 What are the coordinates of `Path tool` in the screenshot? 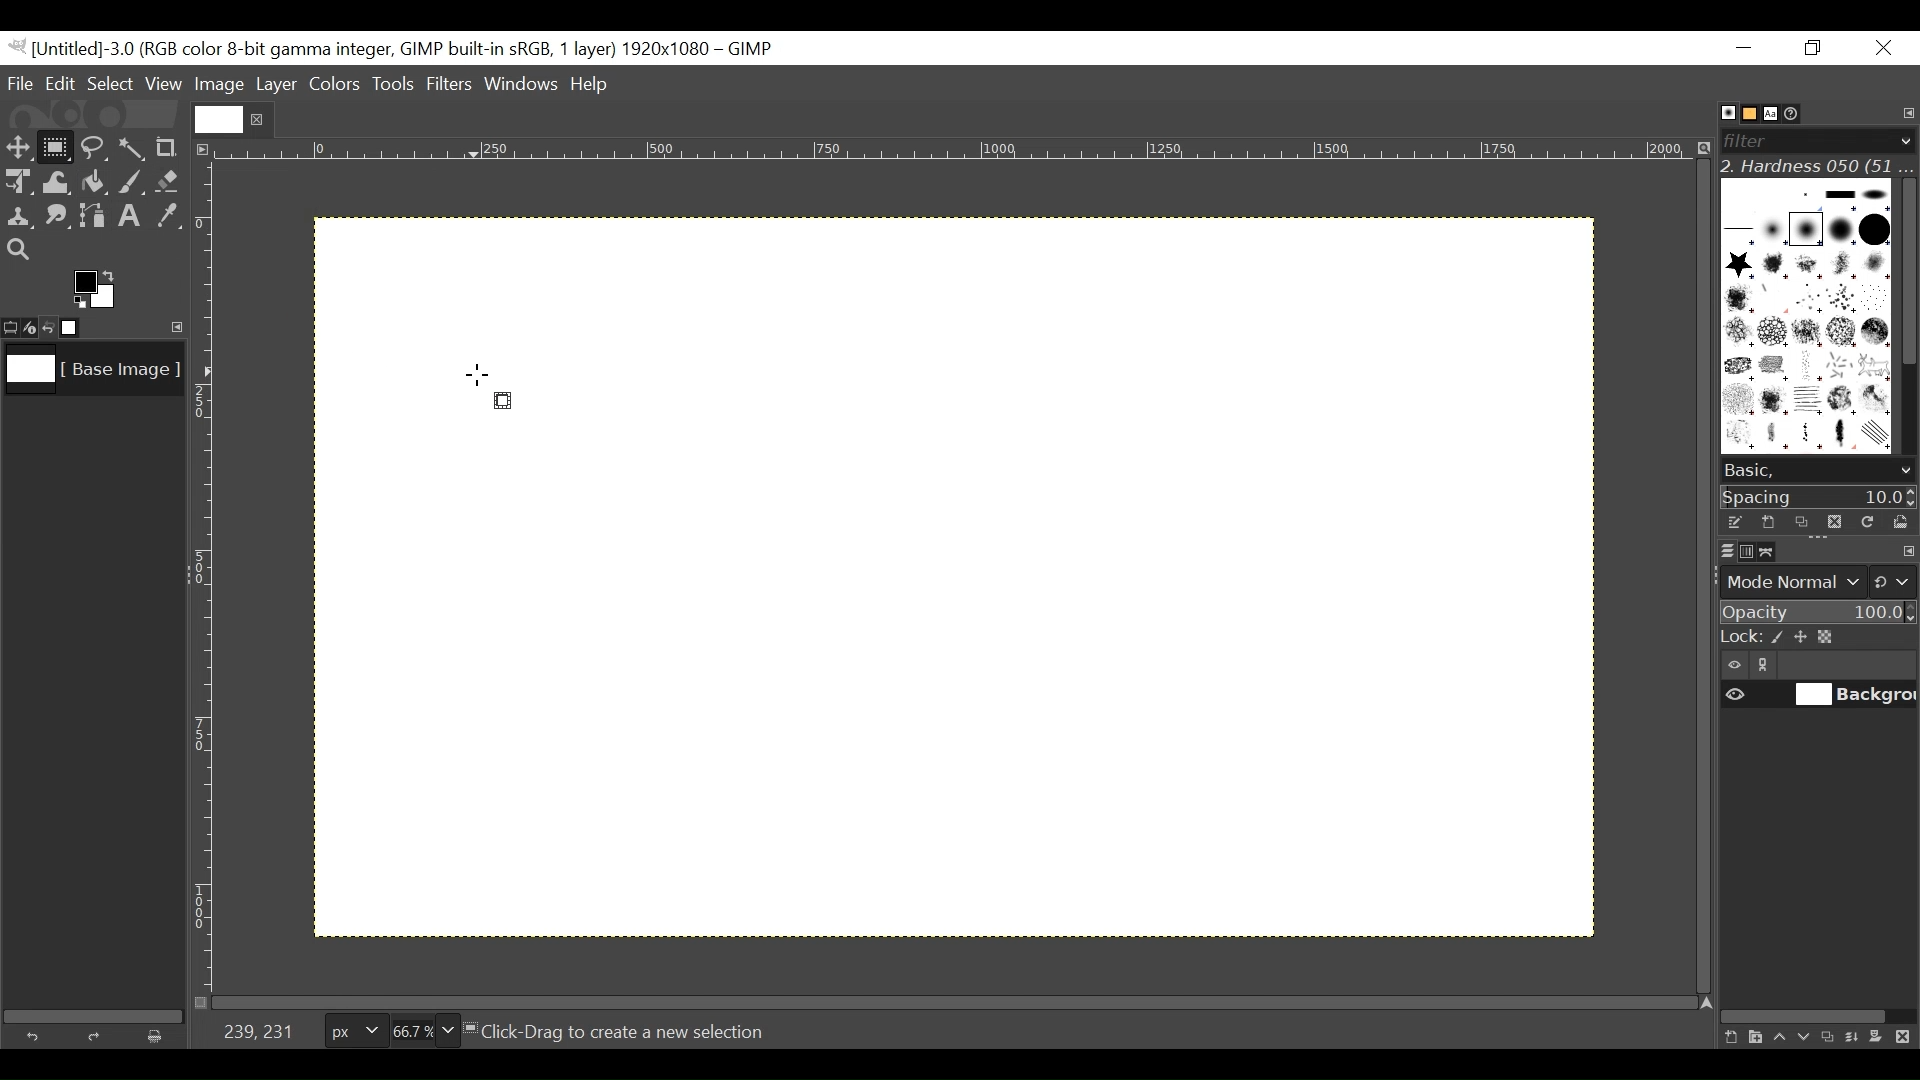 It's located at (95, 216).